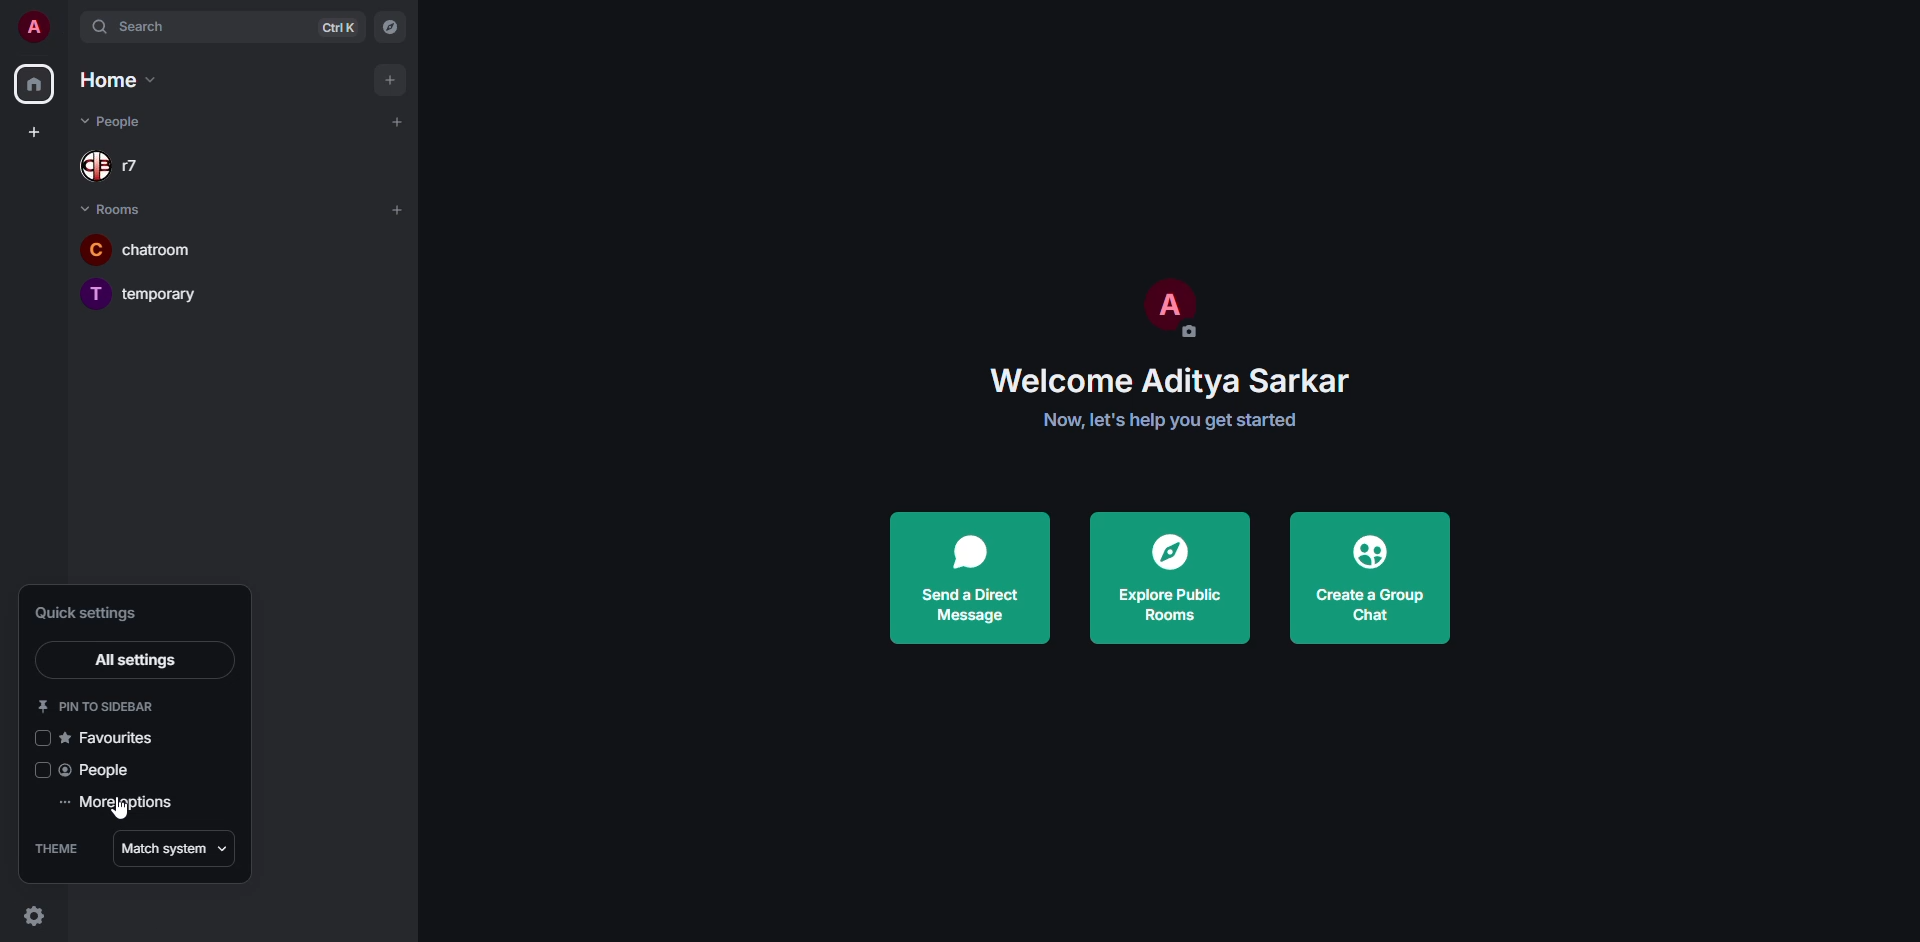  What do you see at coordinates (967, 578) in the screenshot?
I see `send direct message` at bounding box center [967, 578].